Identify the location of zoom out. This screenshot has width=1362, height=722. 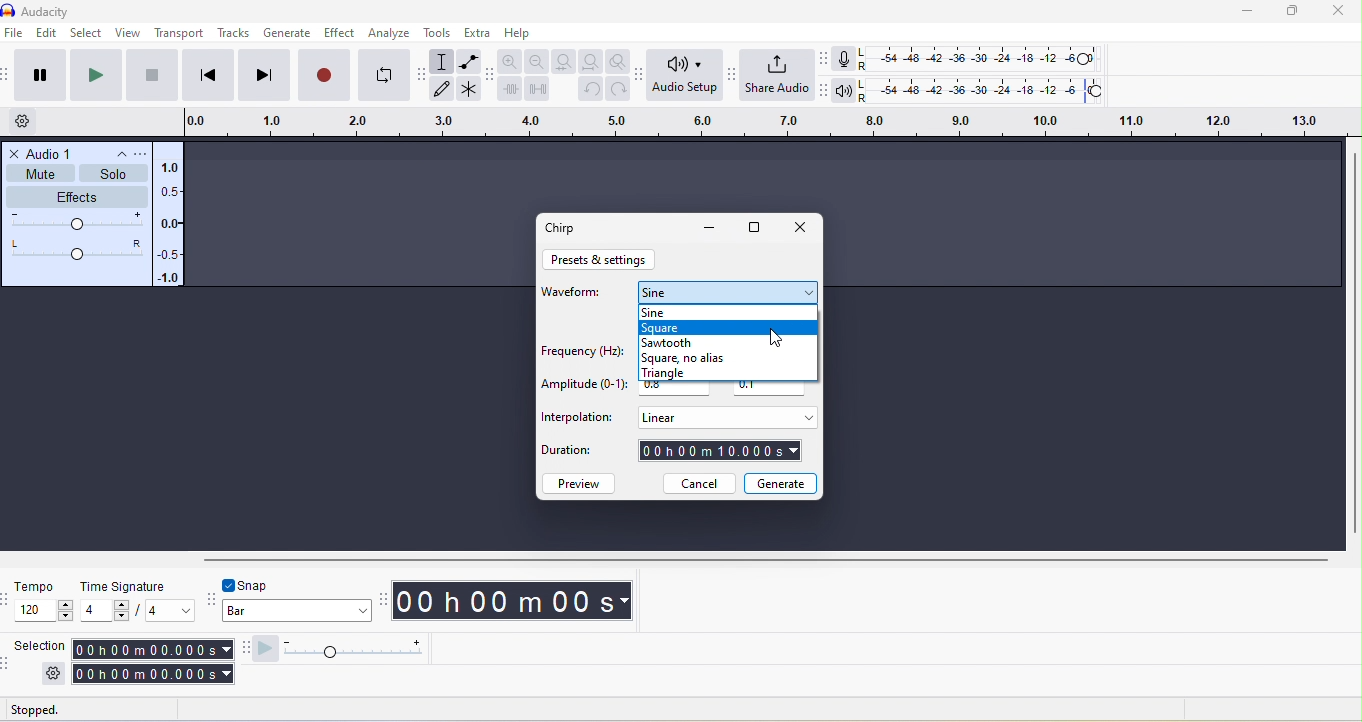
(536, 61).